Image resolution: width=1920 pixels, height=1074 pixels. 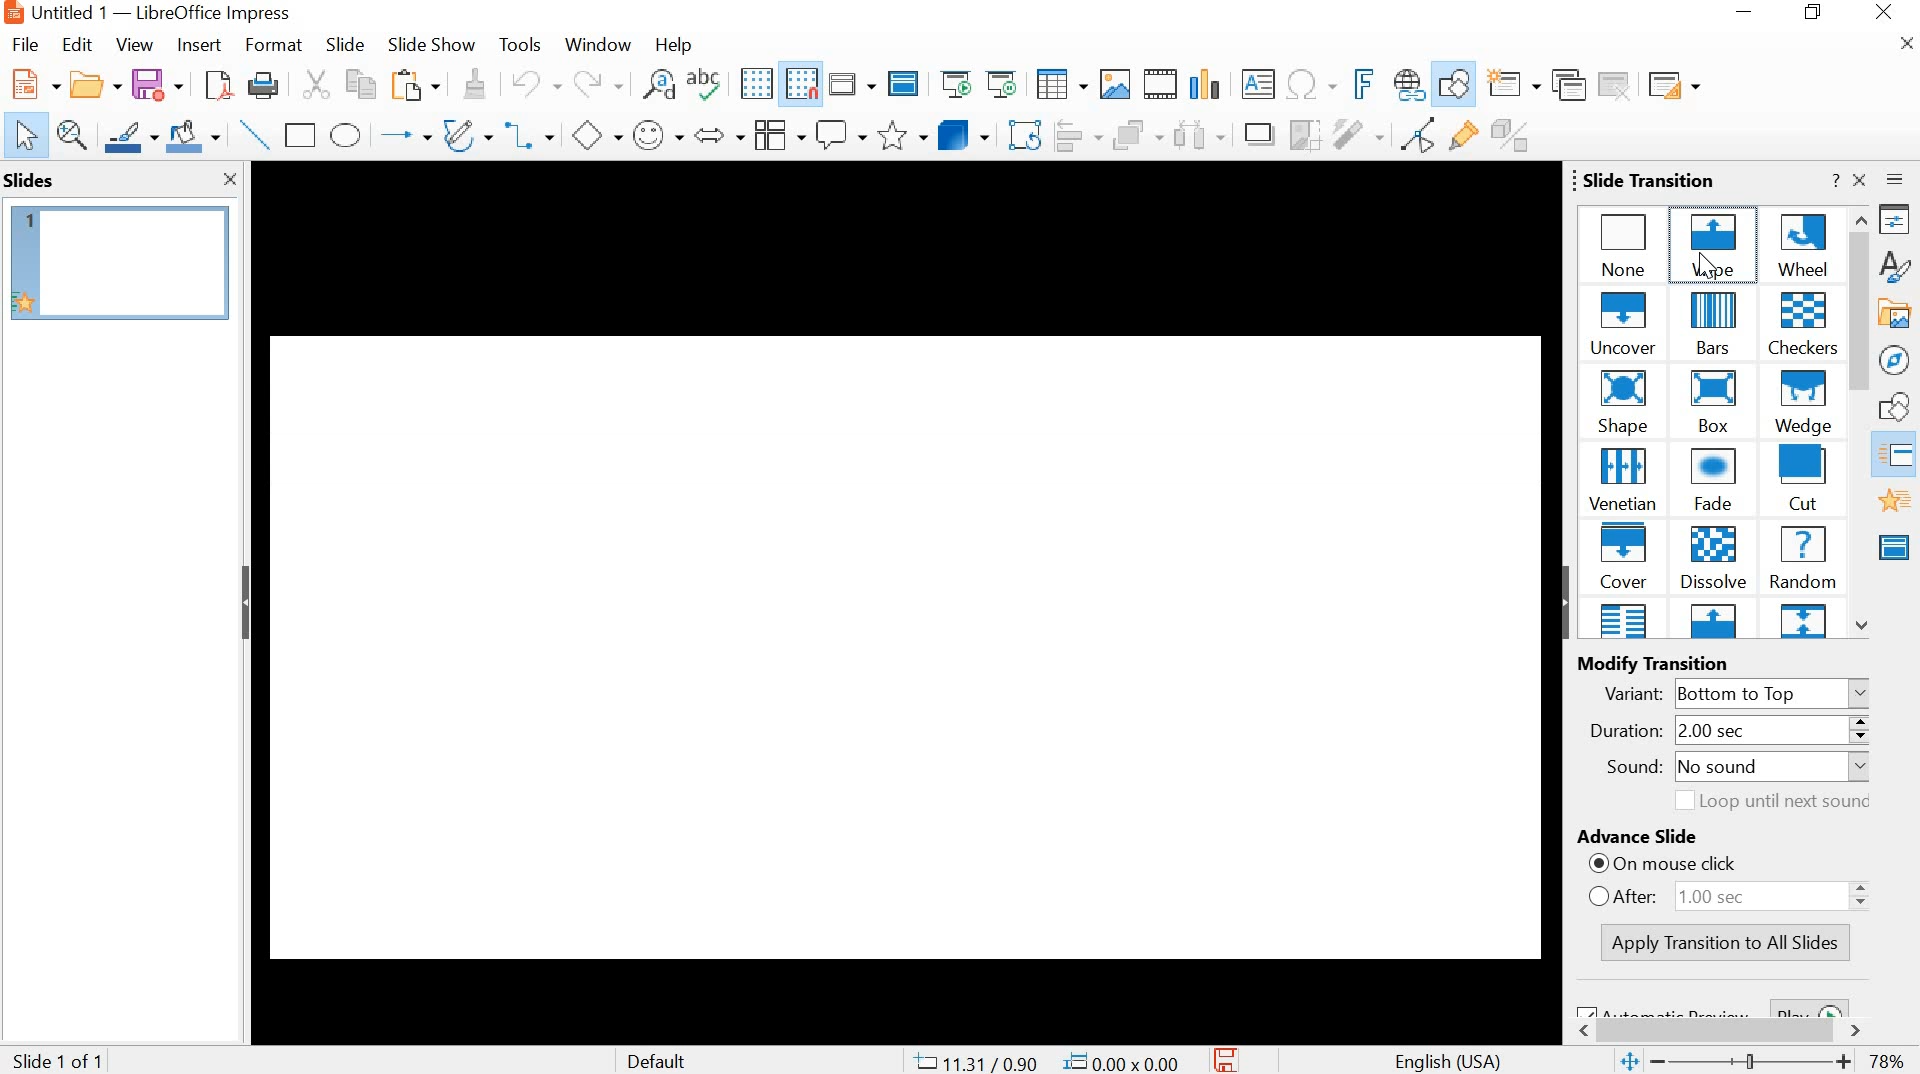 What do you see at coordinates (901, 137) in the screenshot?
I see `Stars and banners` at bounding box center [901, 137].